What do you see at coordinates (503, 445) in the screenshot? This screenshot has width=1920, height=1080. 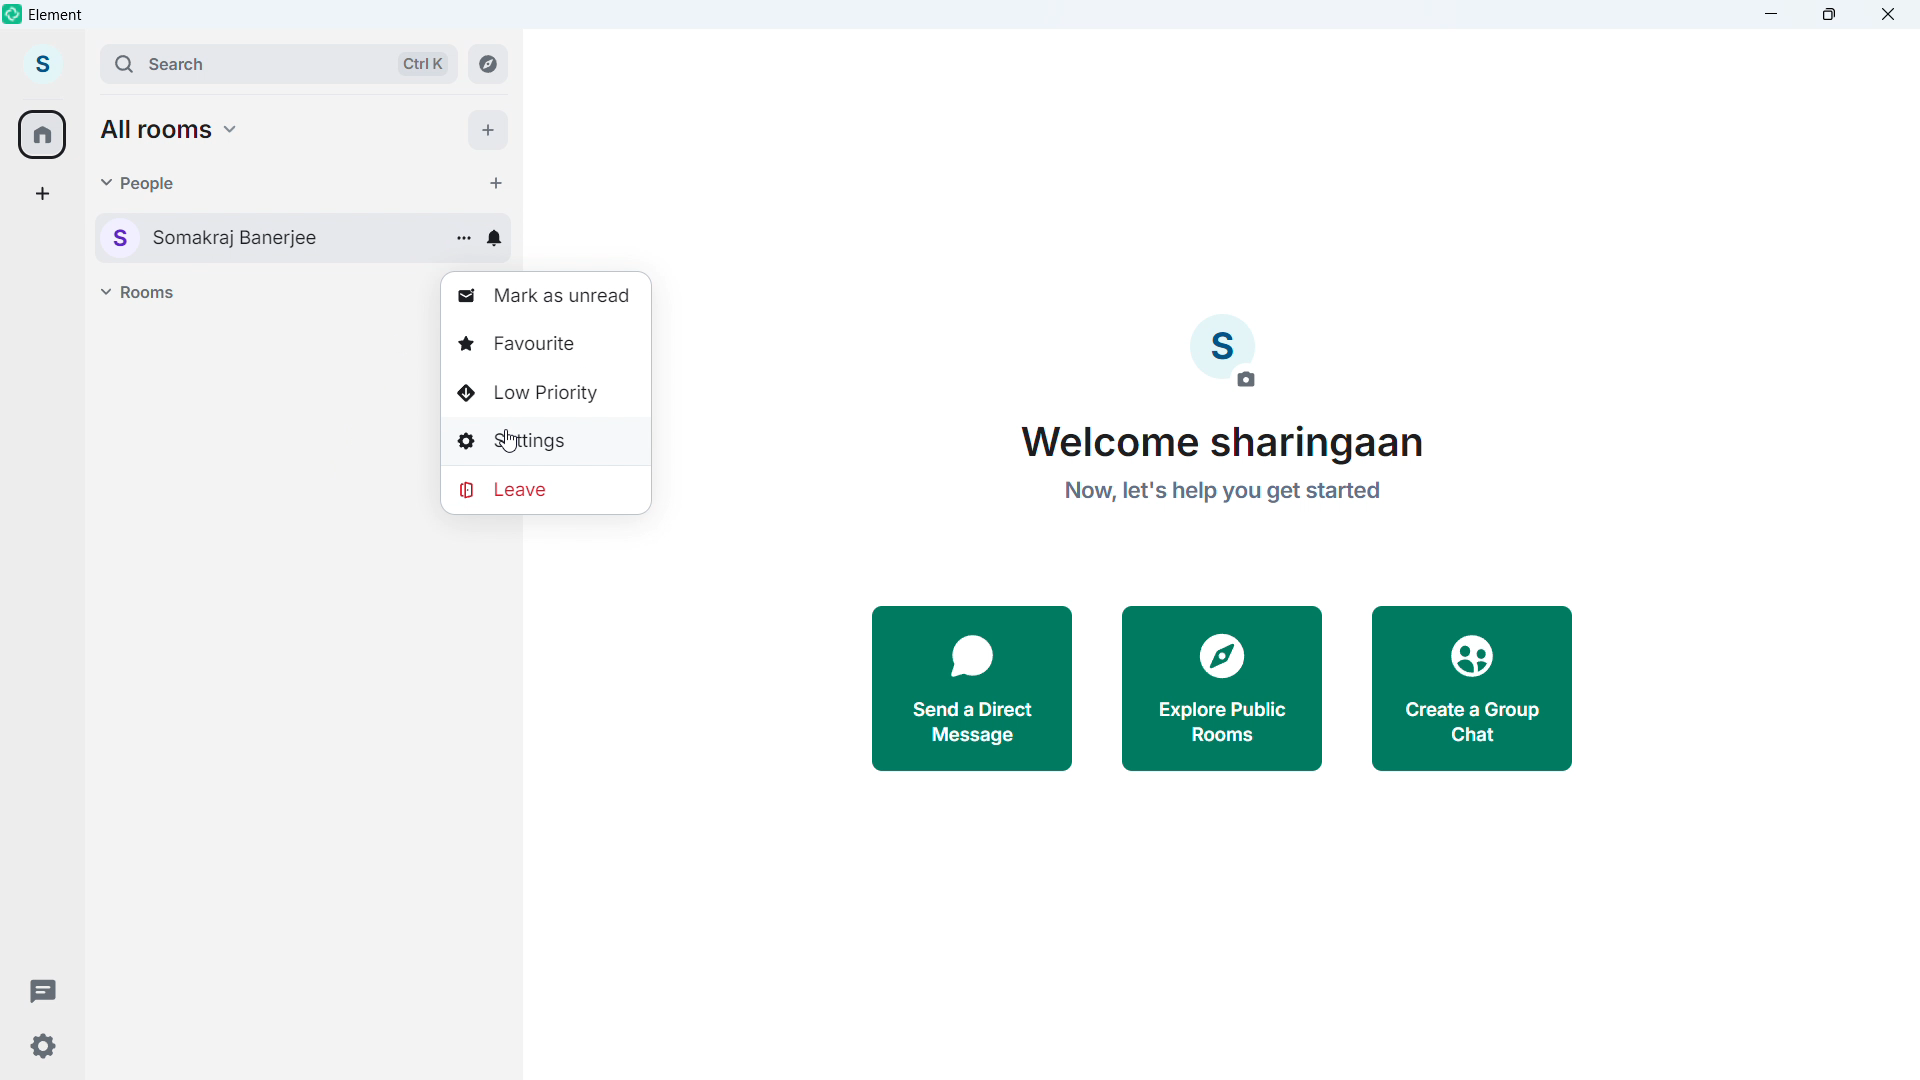 I see `cursor movement` at bounding box center [503, 445].